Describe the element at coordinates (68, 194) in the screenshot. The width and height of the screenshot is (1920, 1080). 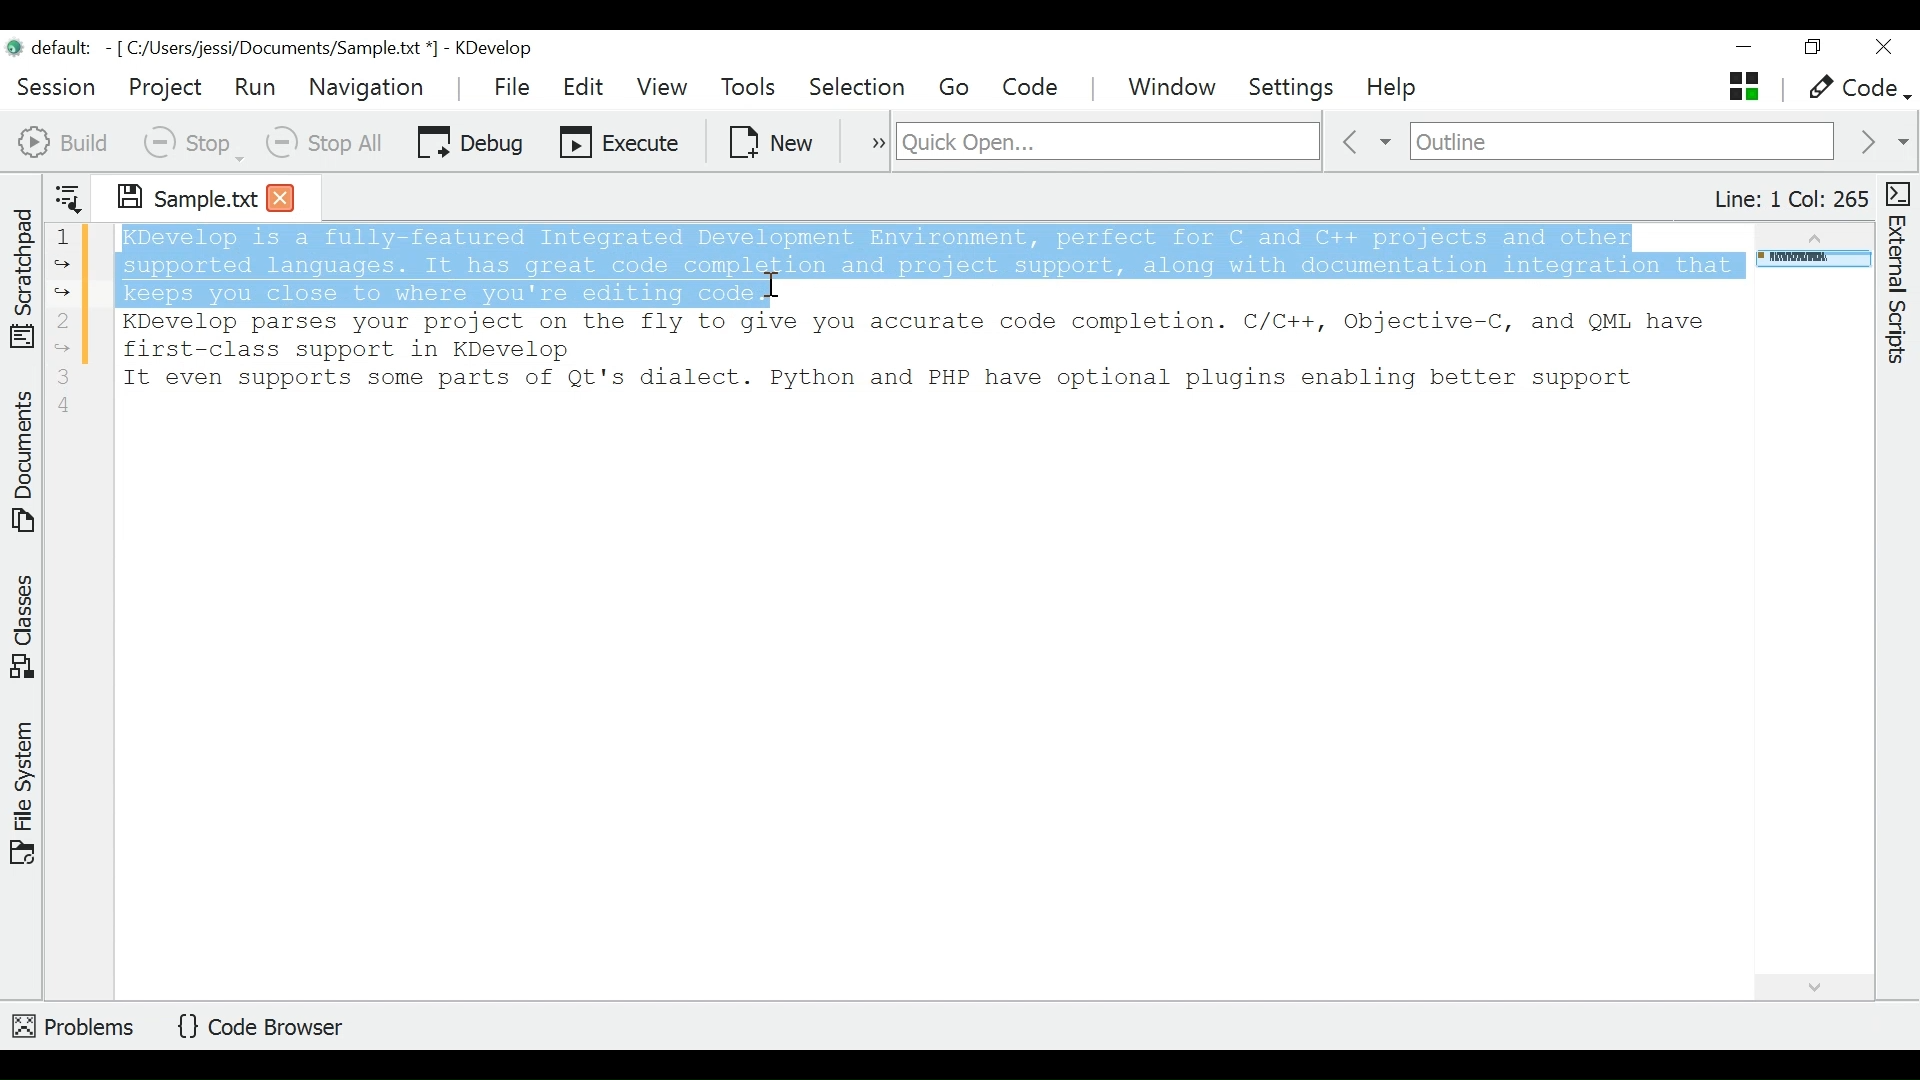
I see `Show sorted list` at that location.